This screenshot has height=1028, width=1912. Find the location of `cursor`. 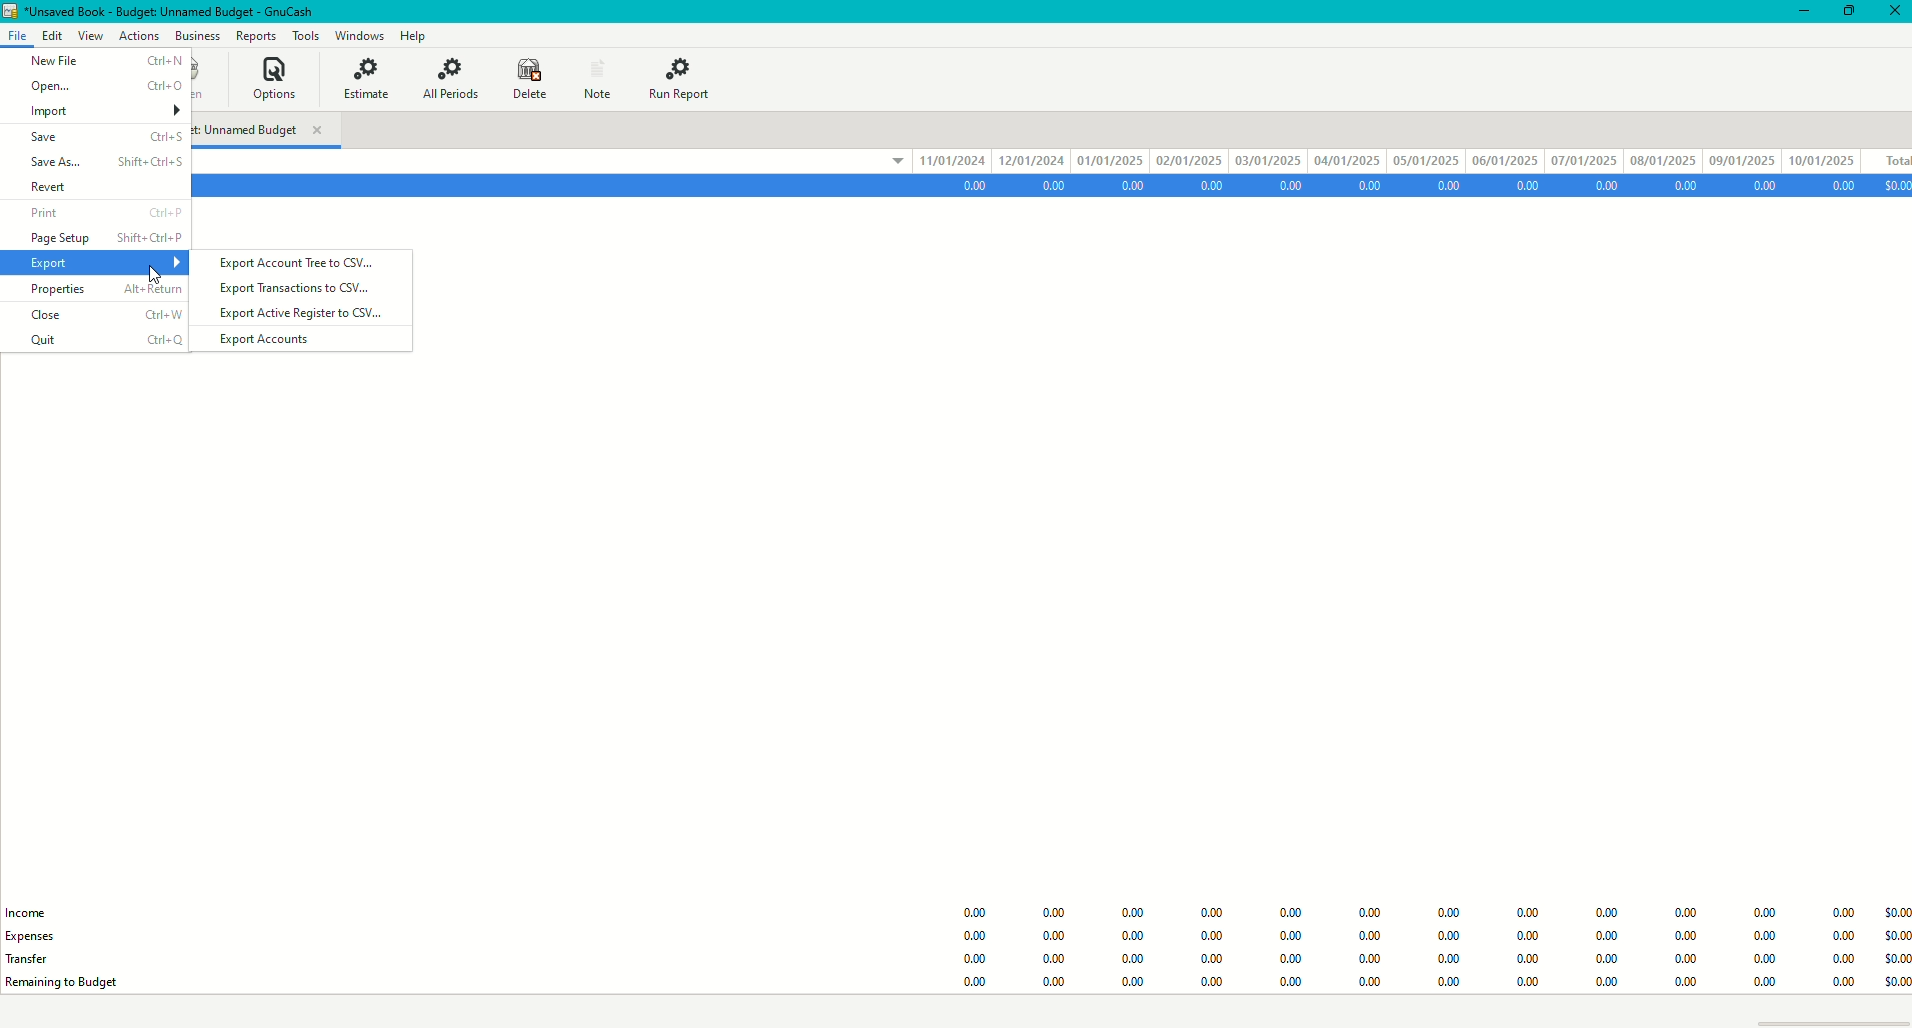

cursor is located at coordinates (155, 269).